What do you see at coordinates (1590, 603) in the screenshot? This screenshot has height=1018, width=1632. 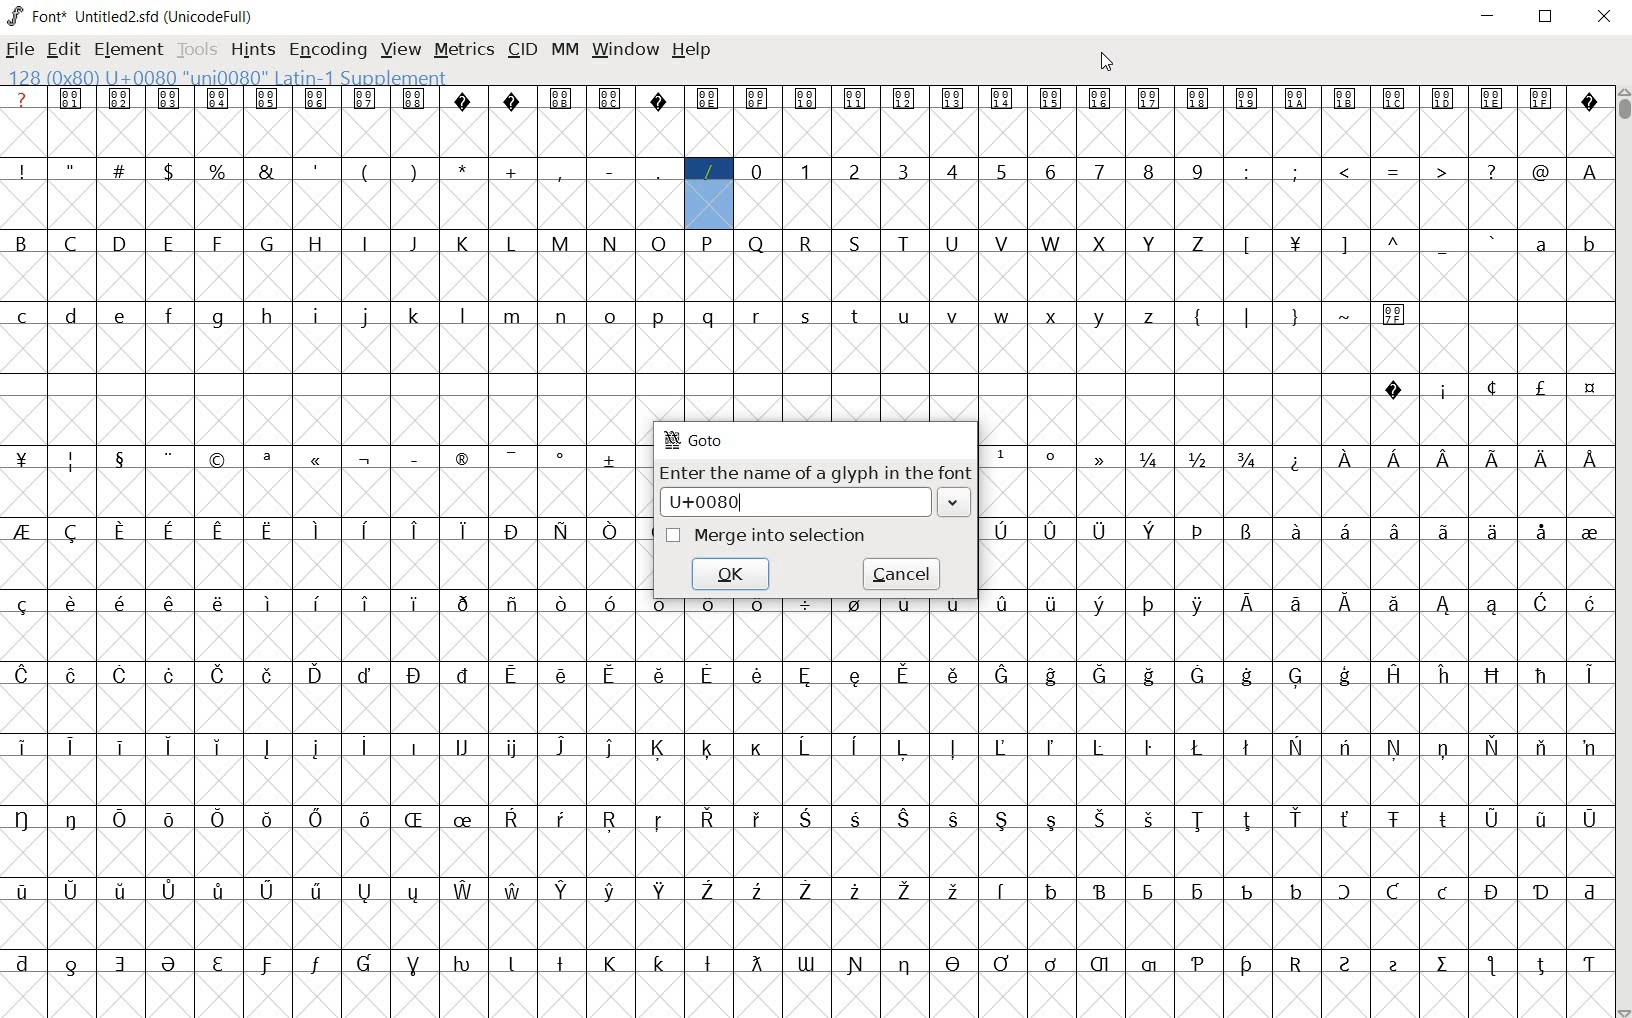 I see `glyph` at bounding box center [1590, 603].